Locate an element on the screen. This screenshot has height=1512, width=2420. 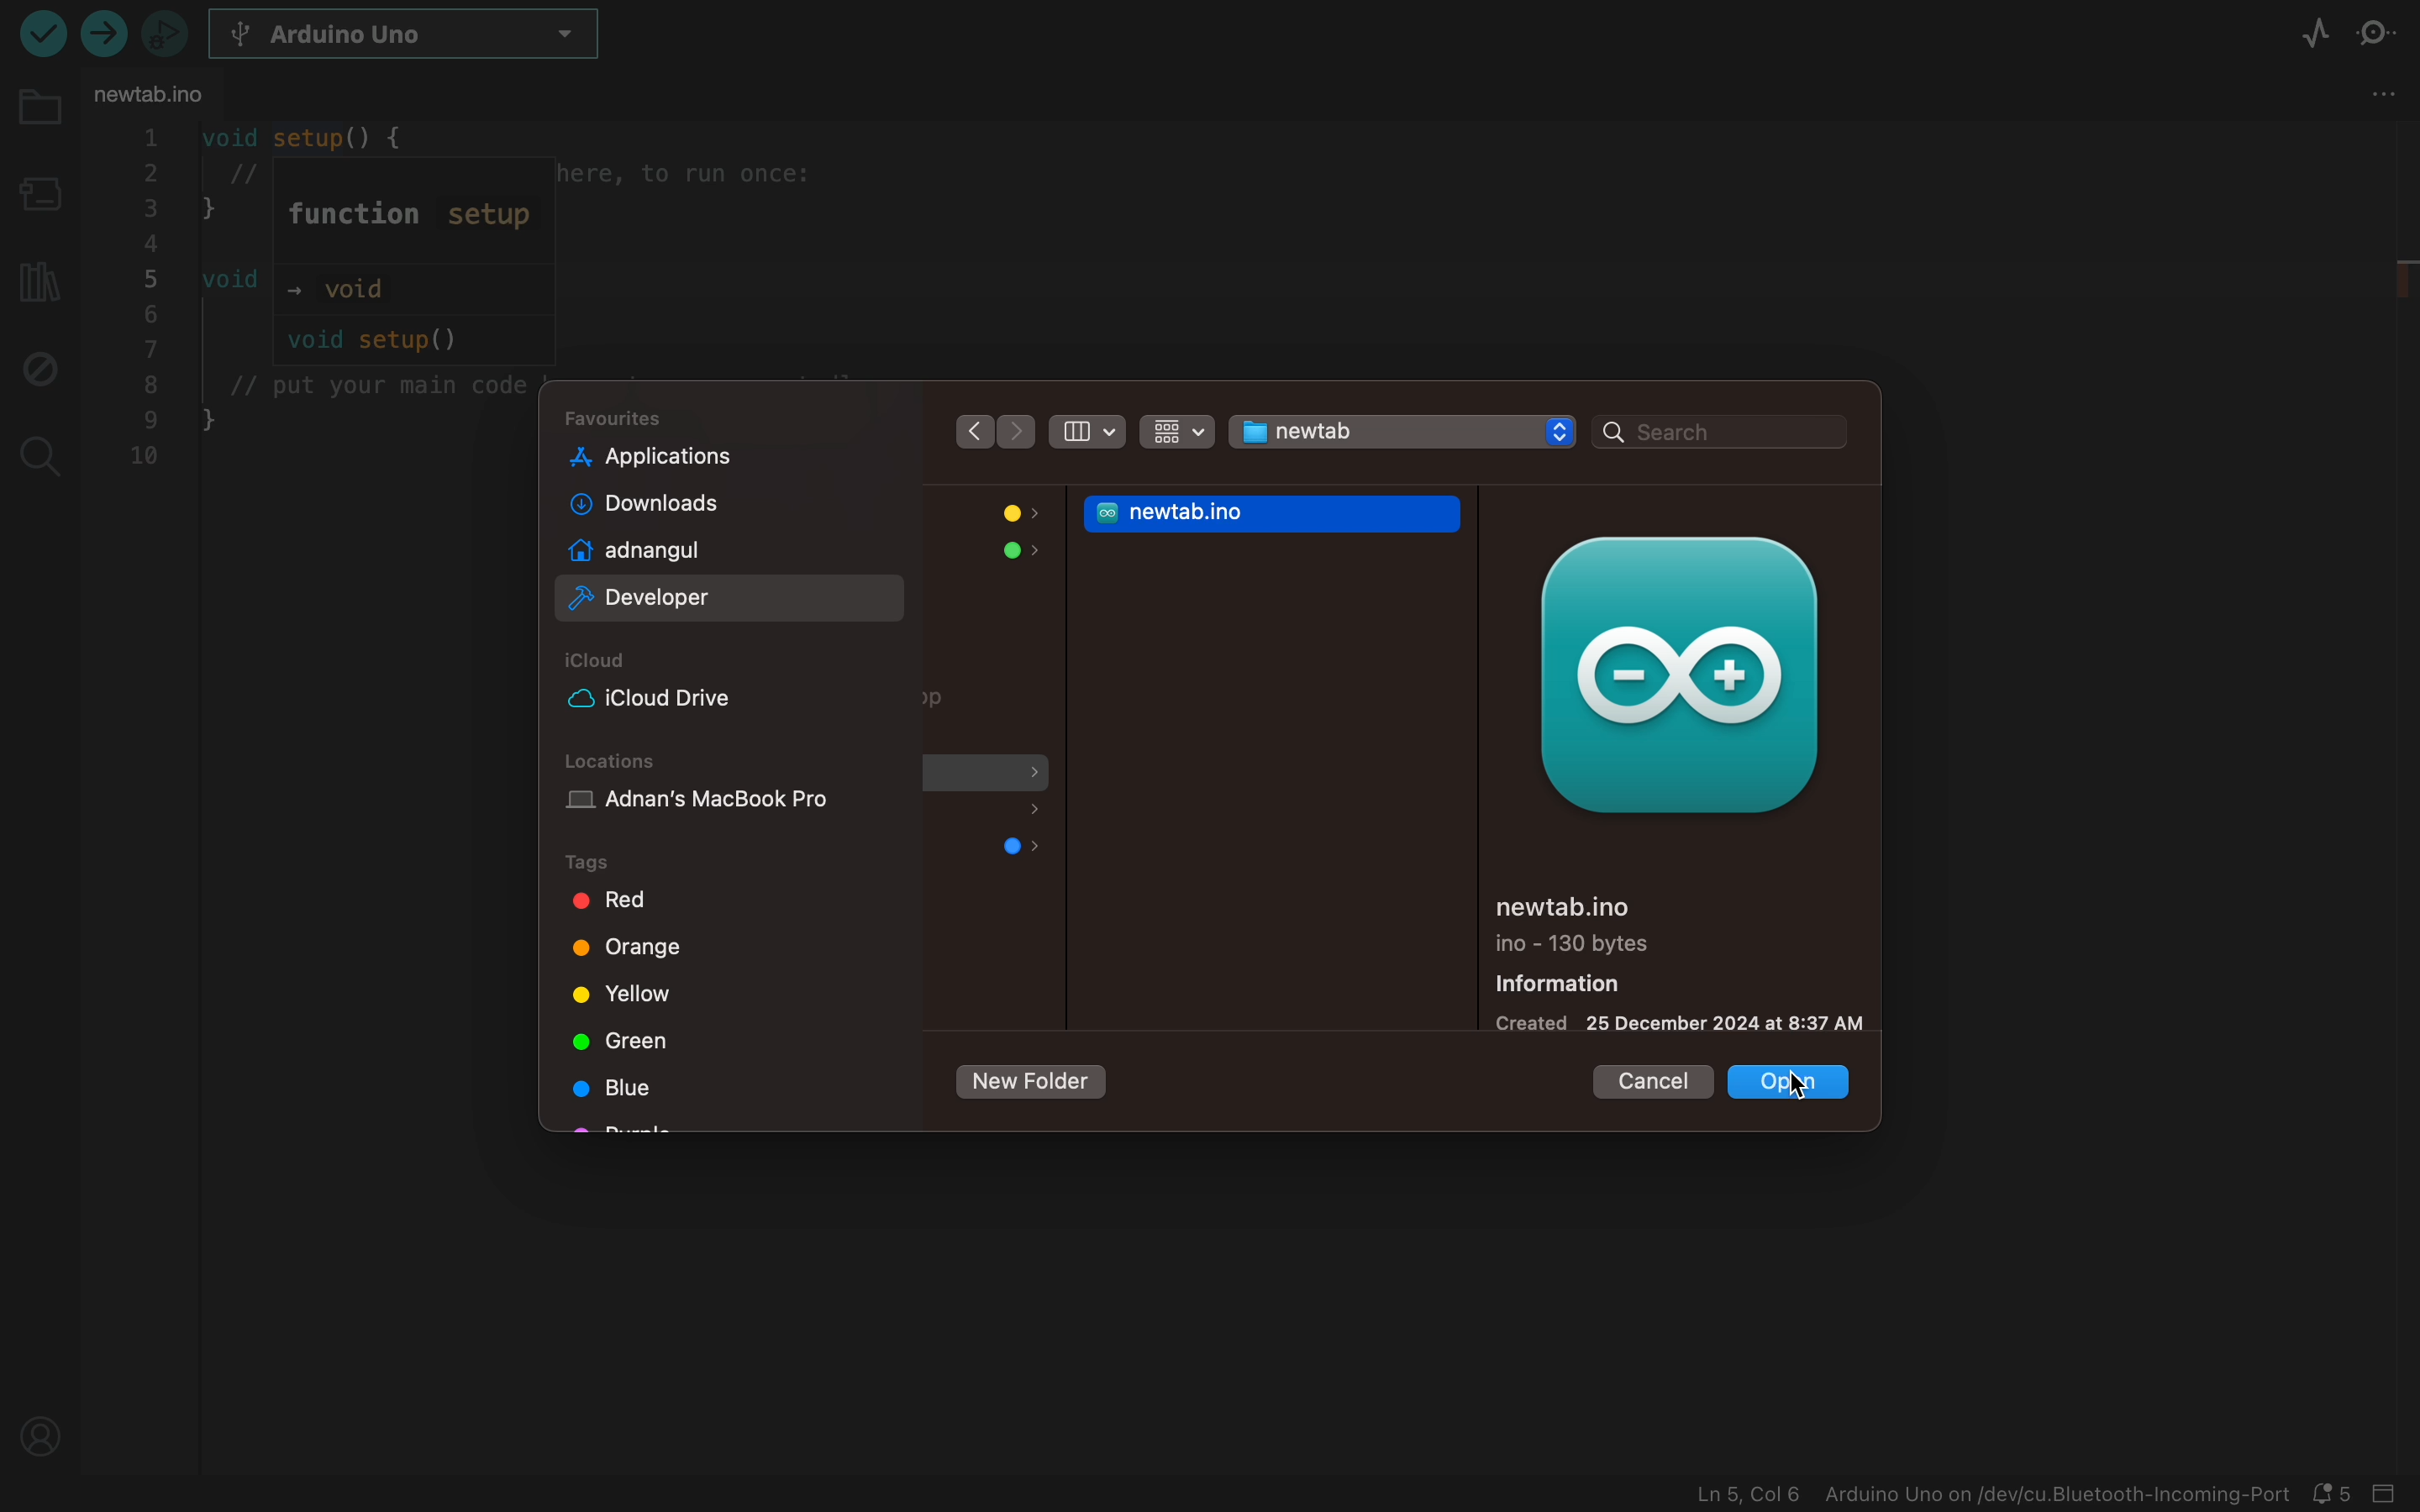
clicked is located at coordinates (1793, 1088).